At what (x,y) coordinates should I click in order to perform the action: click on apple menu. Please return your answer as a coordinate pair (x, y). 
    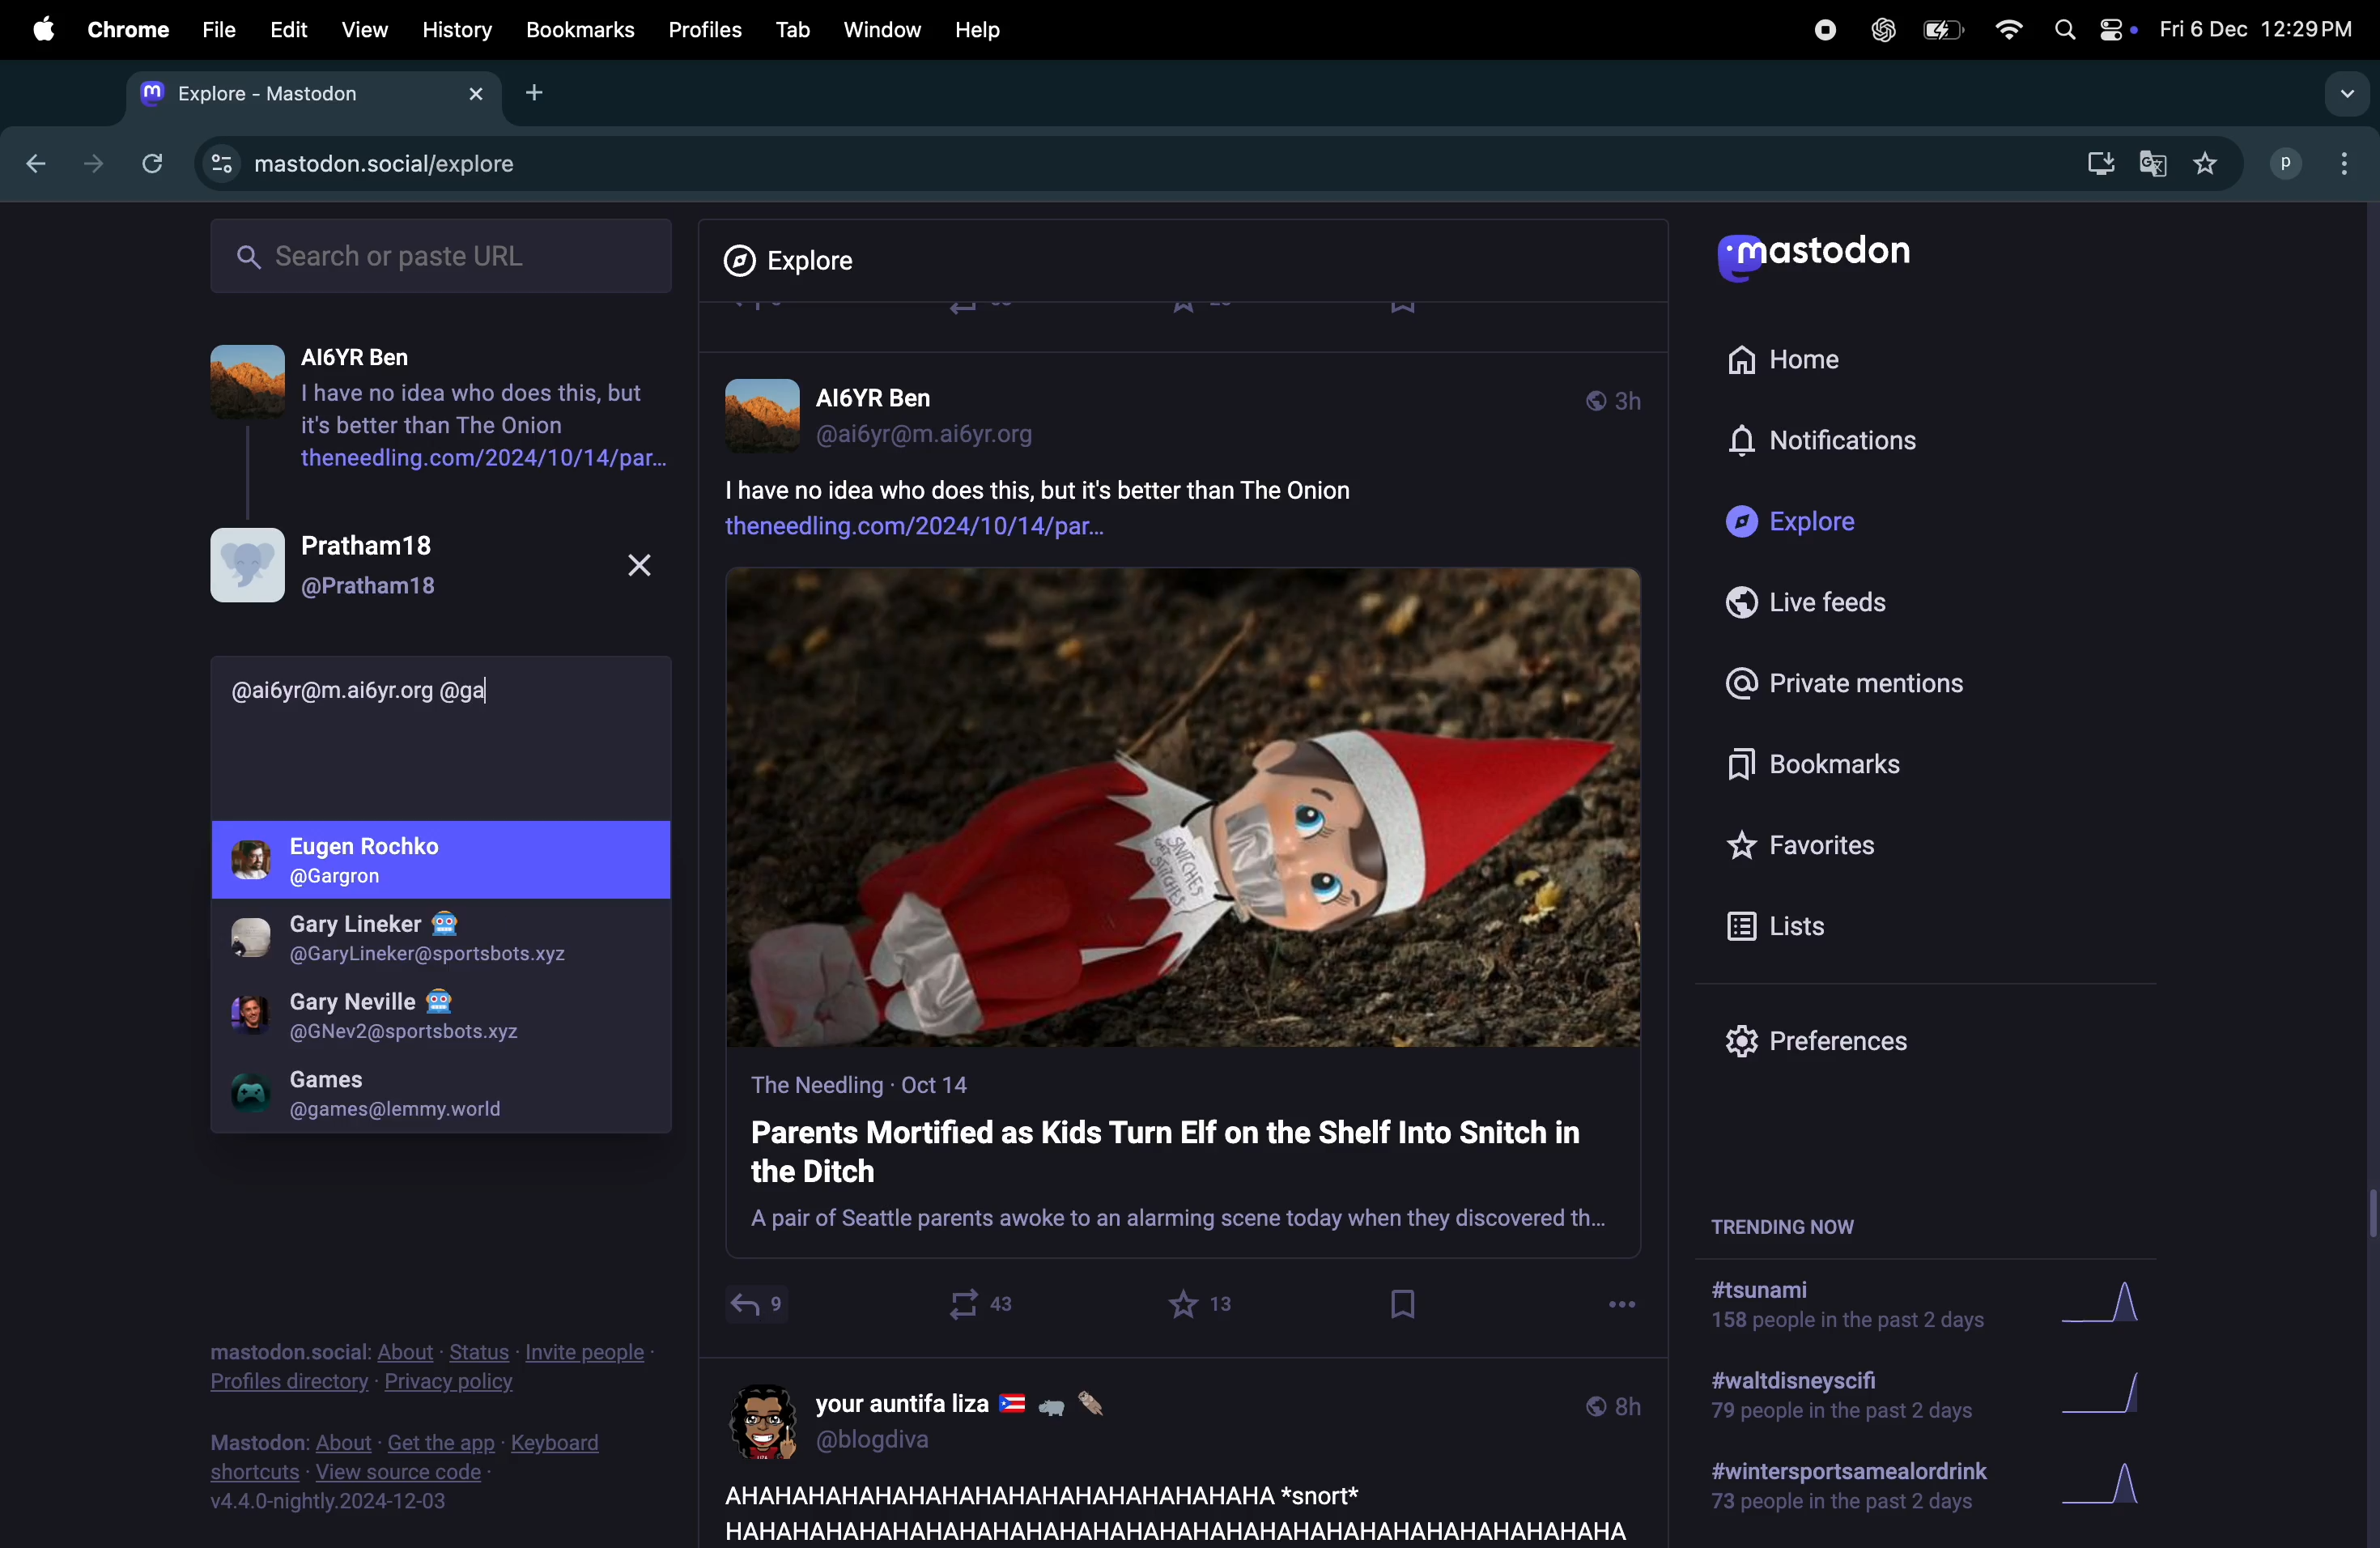
    Looking at the image, I should click on (35, 28).